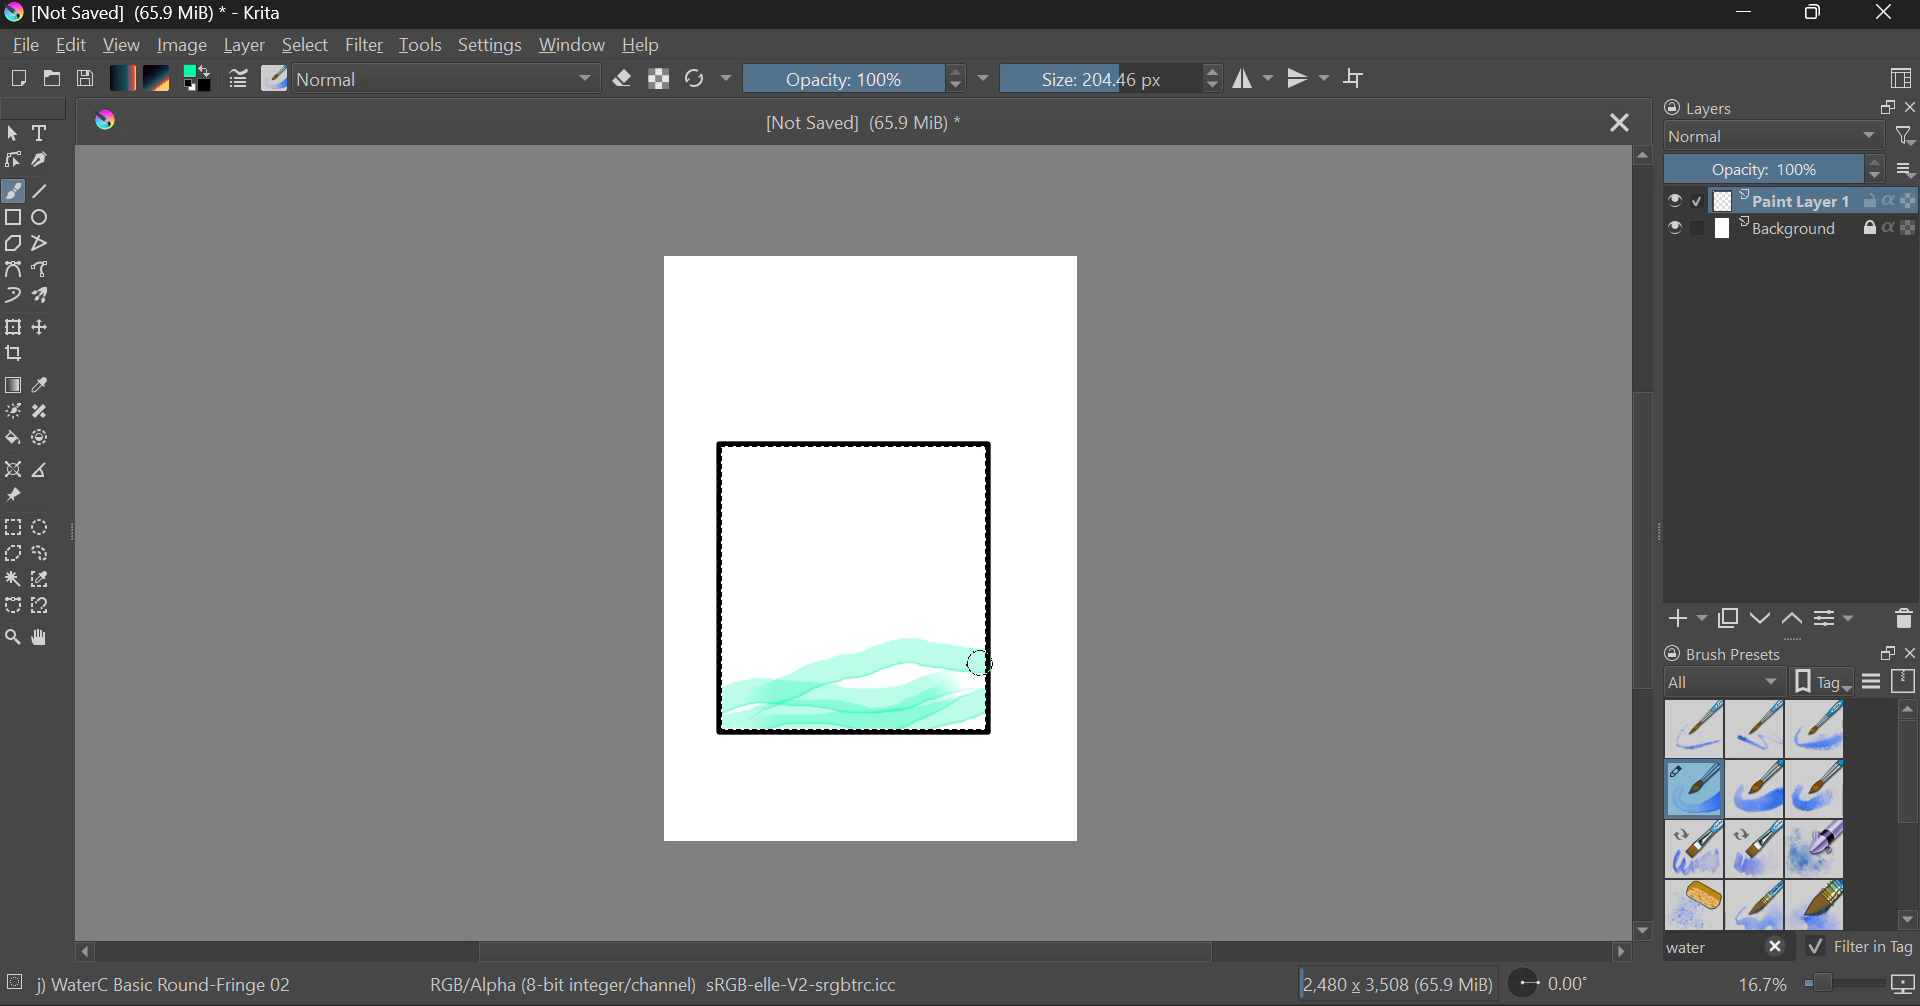 This screenshot has width=1920, height=1006. Describe the element at coordinates (1816, 789) in the screenshot. I see `Water C - Grunge` at that location.